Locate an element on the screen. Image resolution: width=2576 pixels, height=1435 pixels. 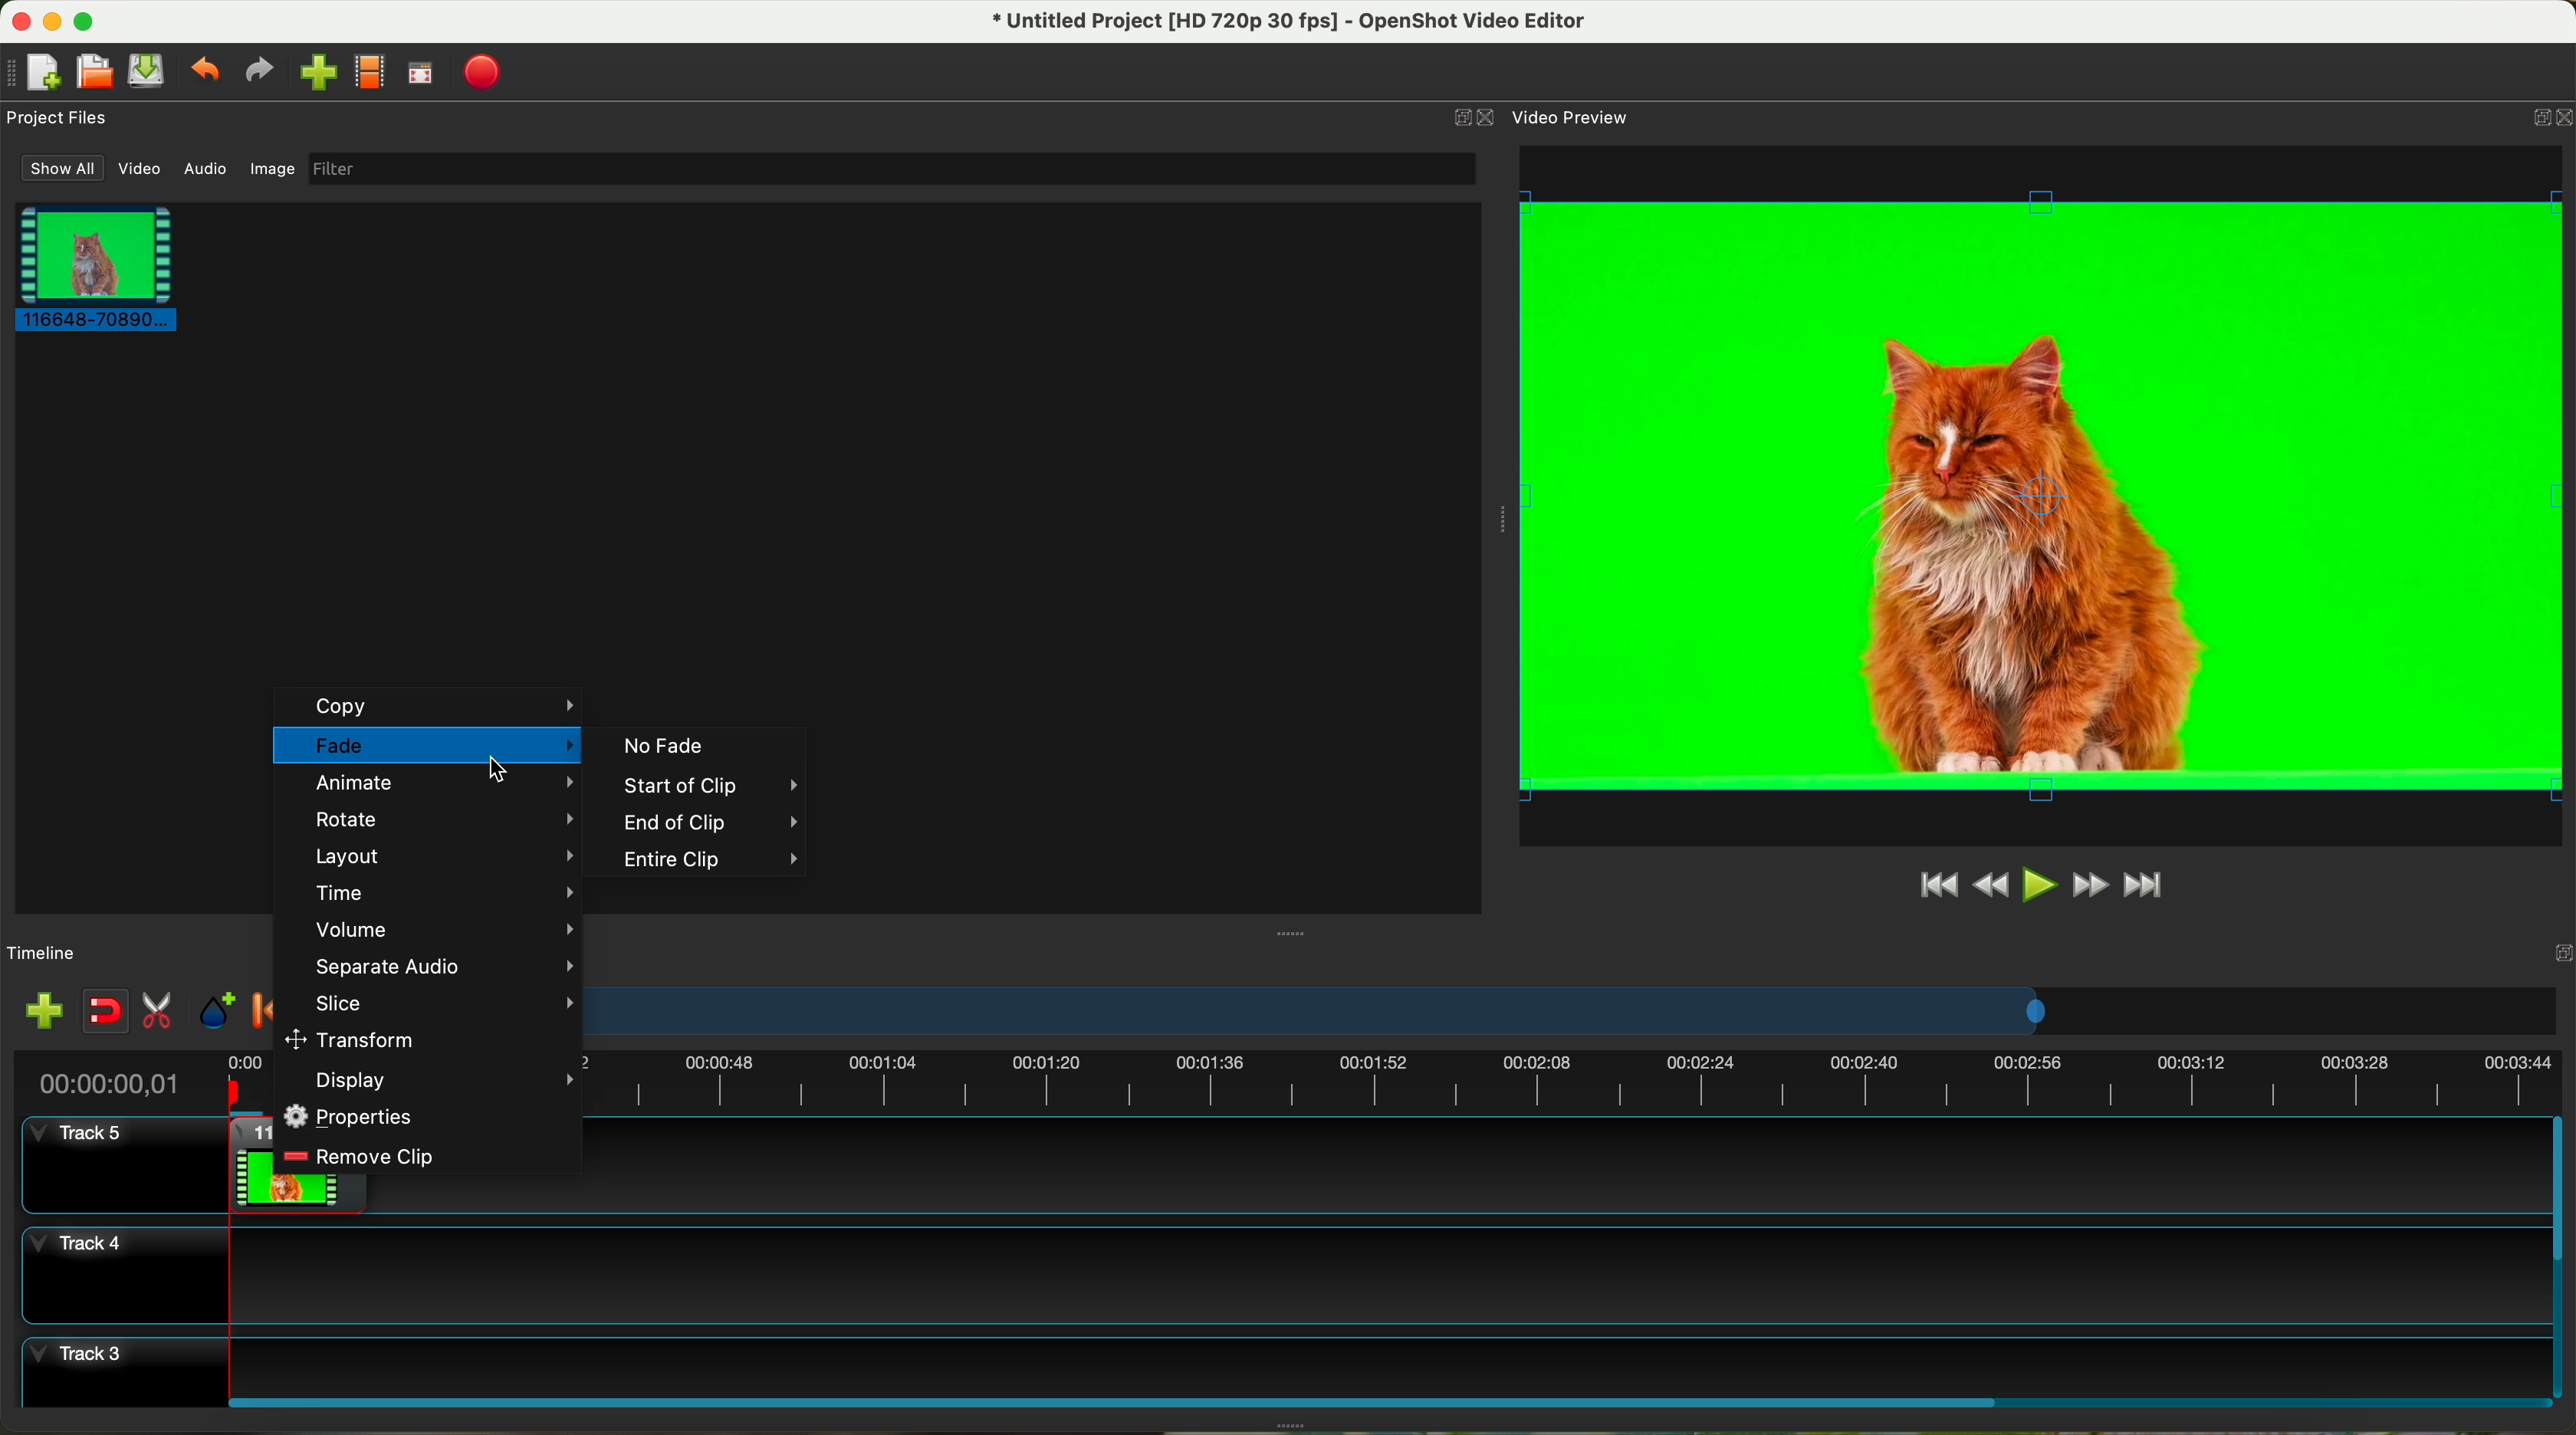
new project is located at coordinates (33, 73).